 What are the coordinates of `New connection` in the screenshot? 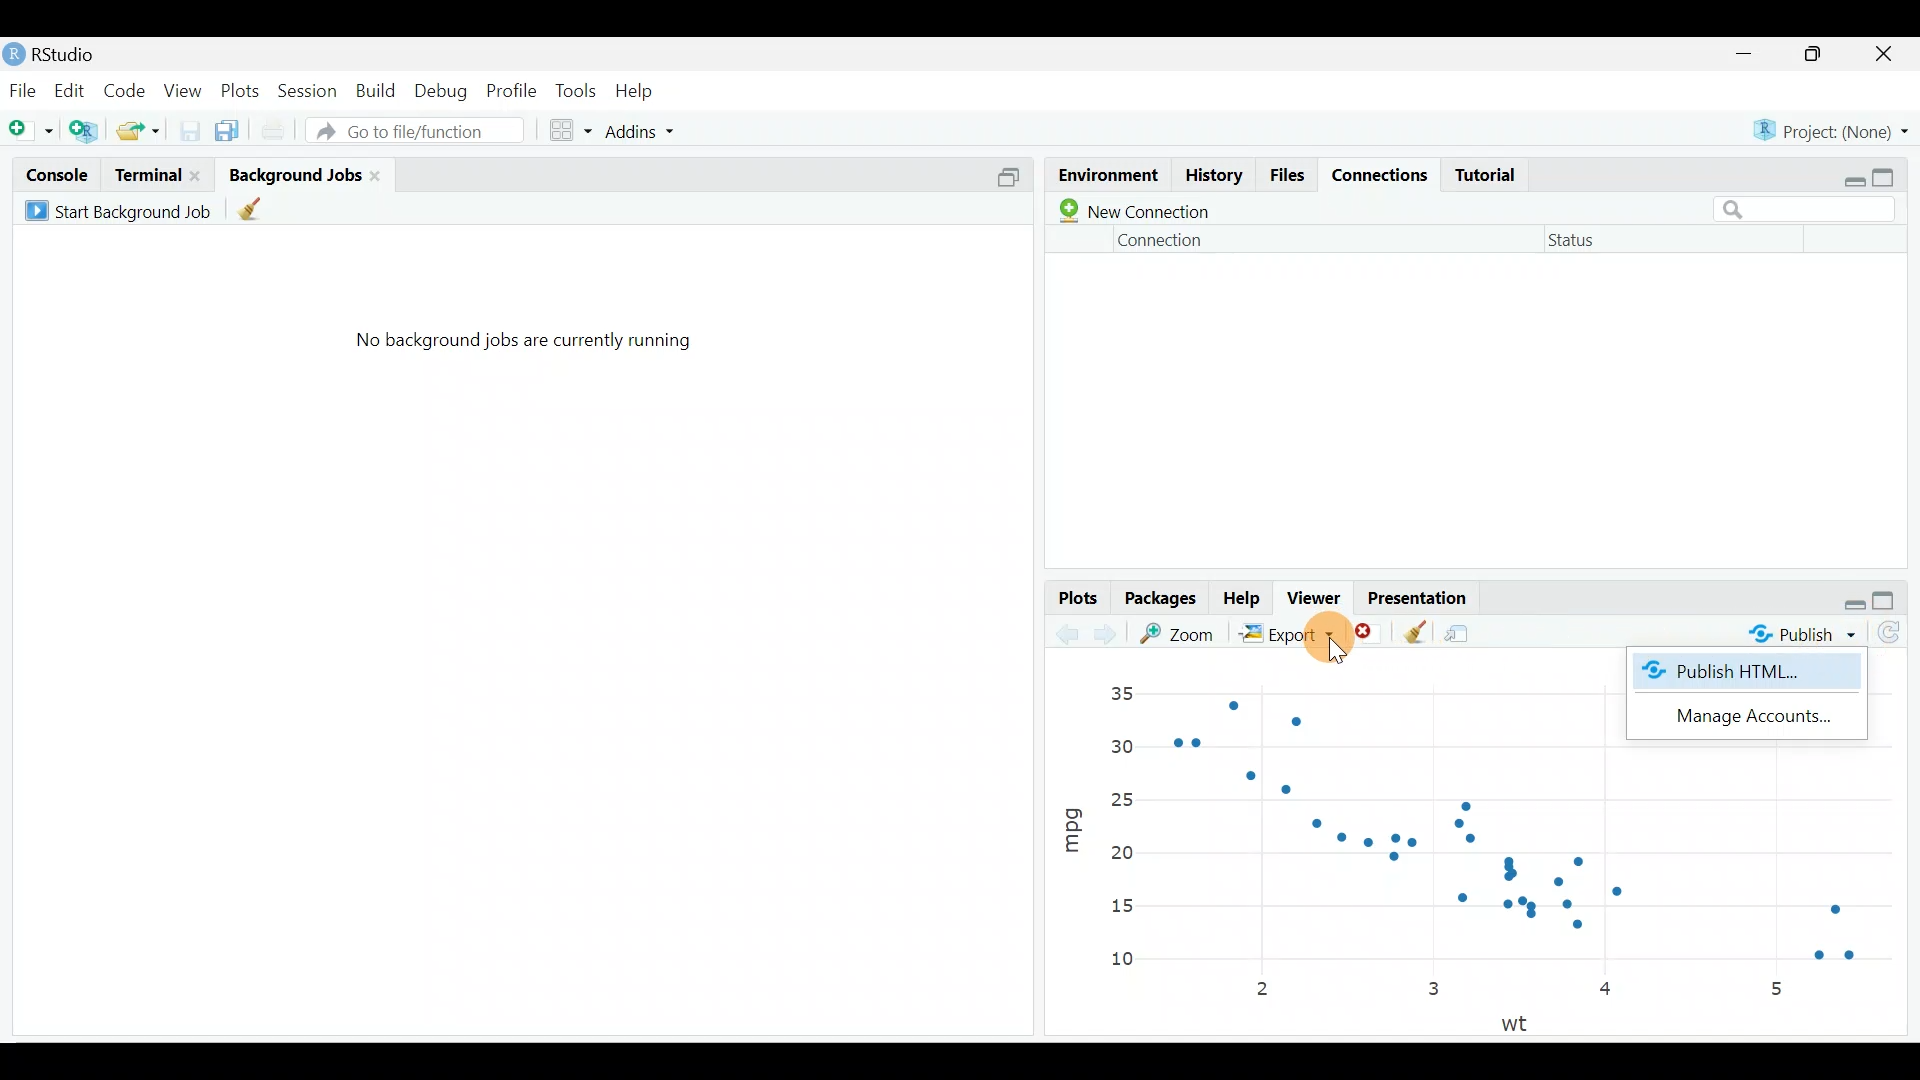 It's located at (1130, 211).